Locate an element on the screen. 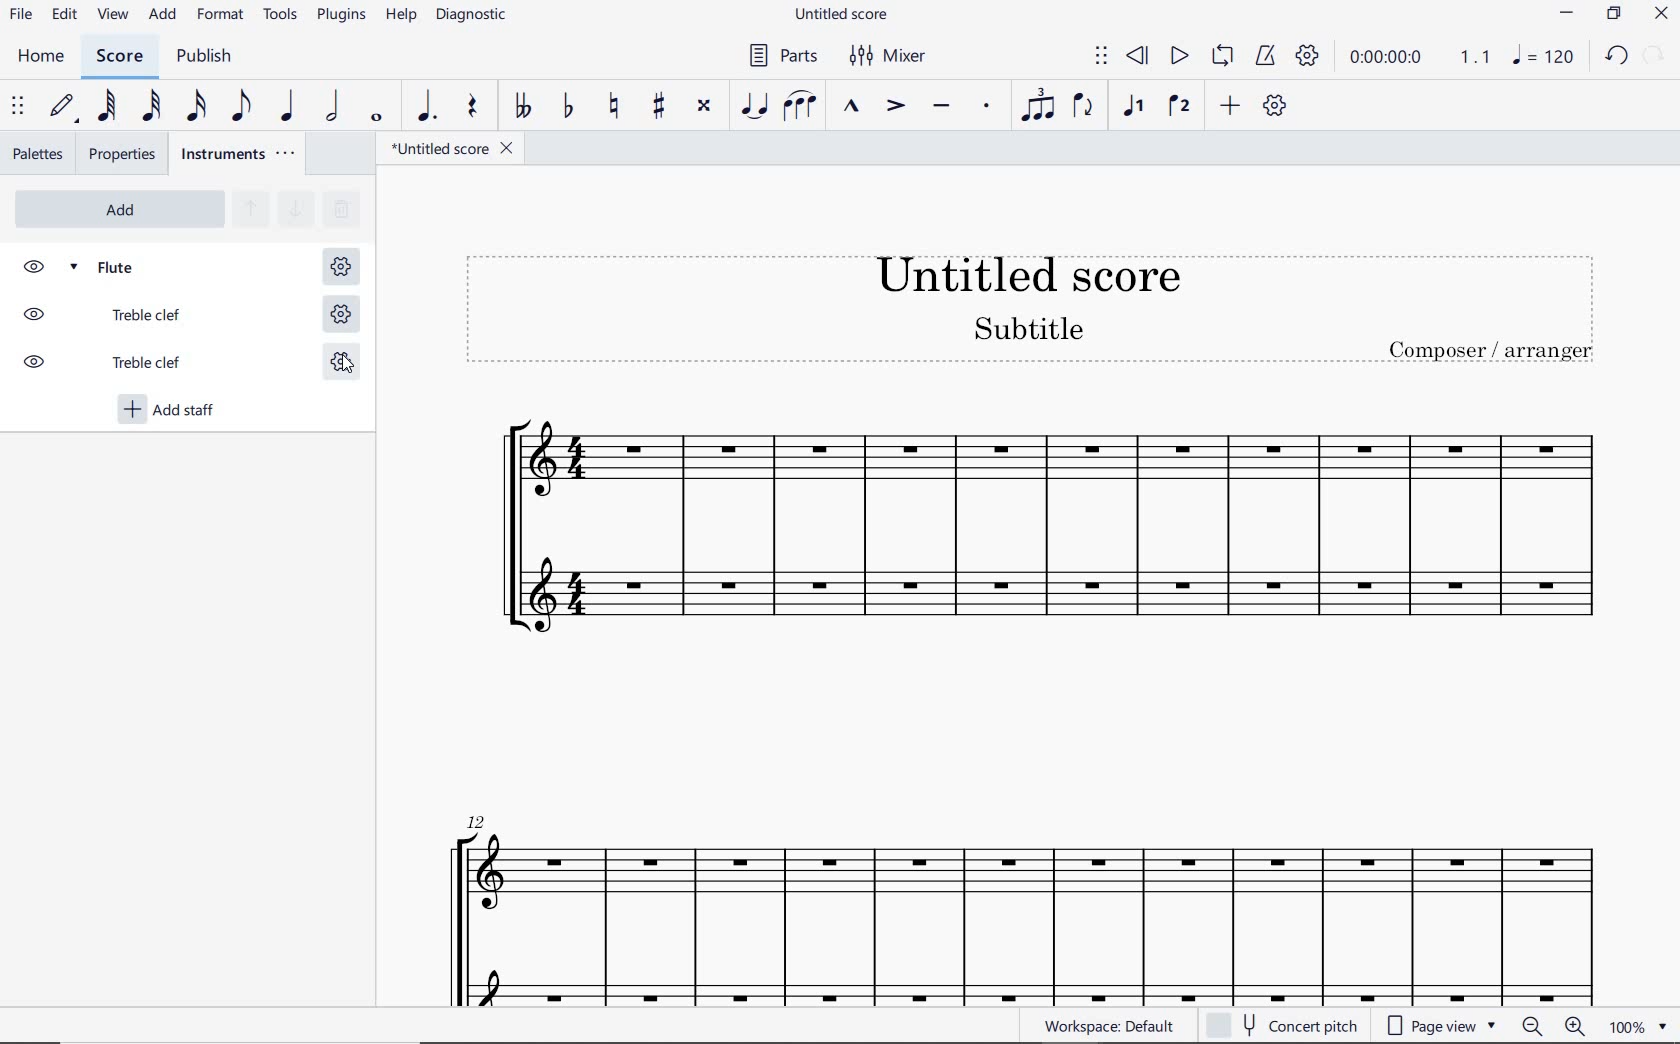 This screenshot has height=1044, width=1680. zoom in or zoom out is located at coordinates (1549, 1026).